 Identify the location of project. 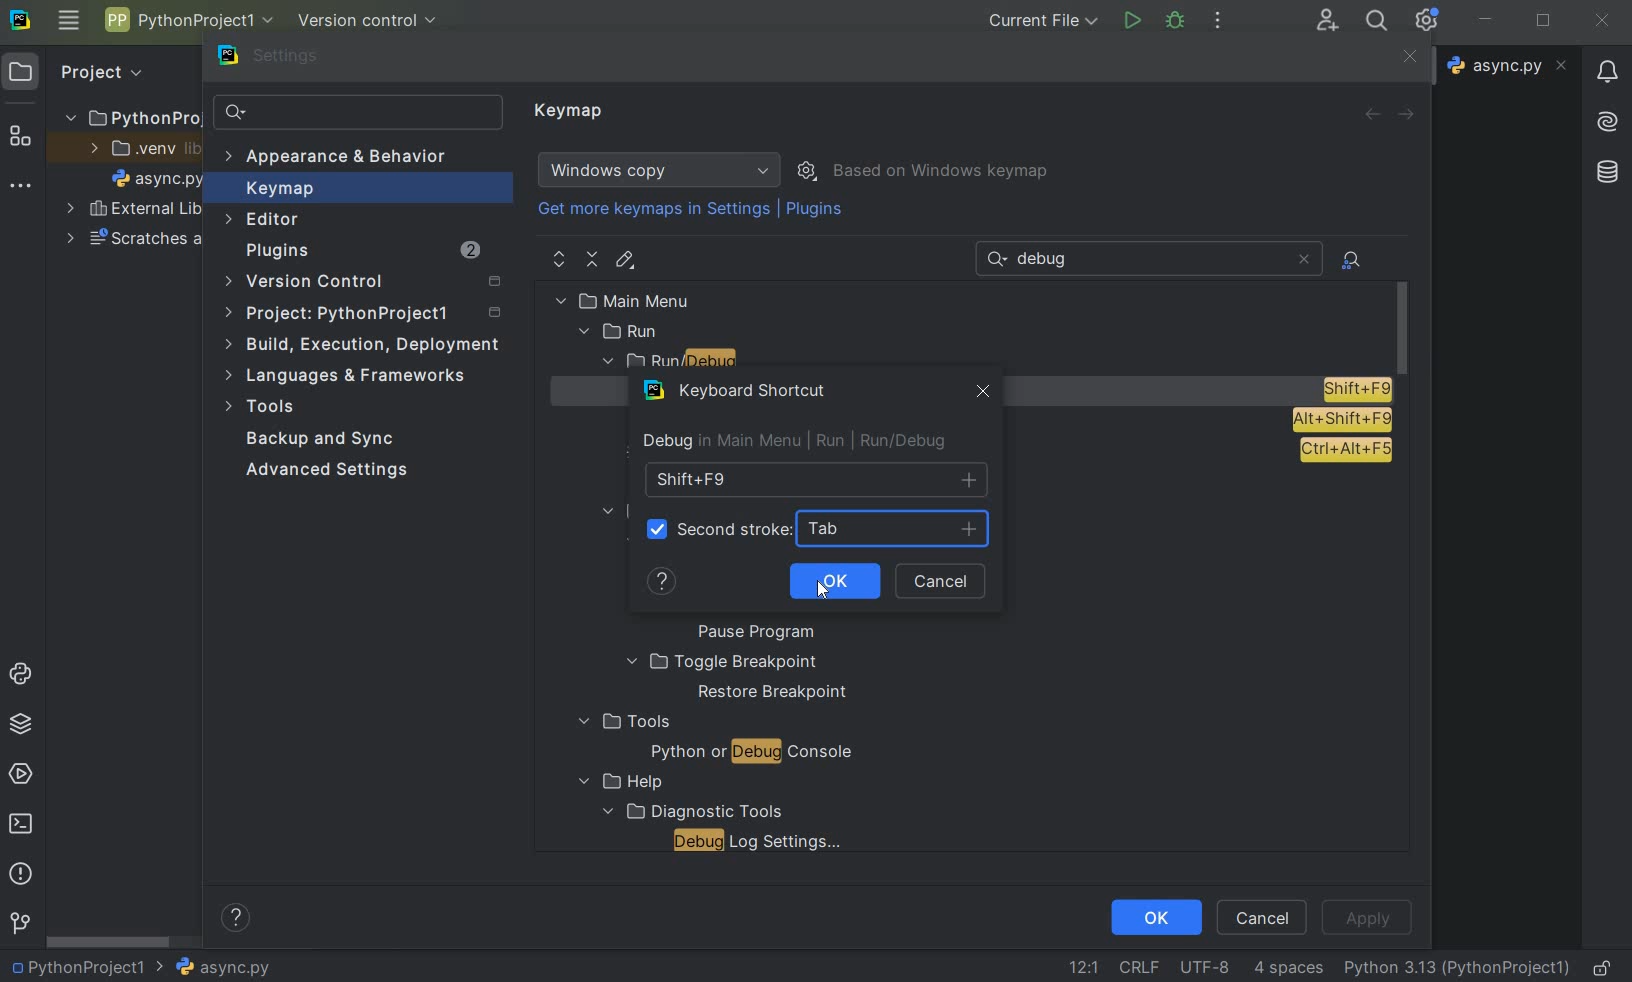
(366, 316).